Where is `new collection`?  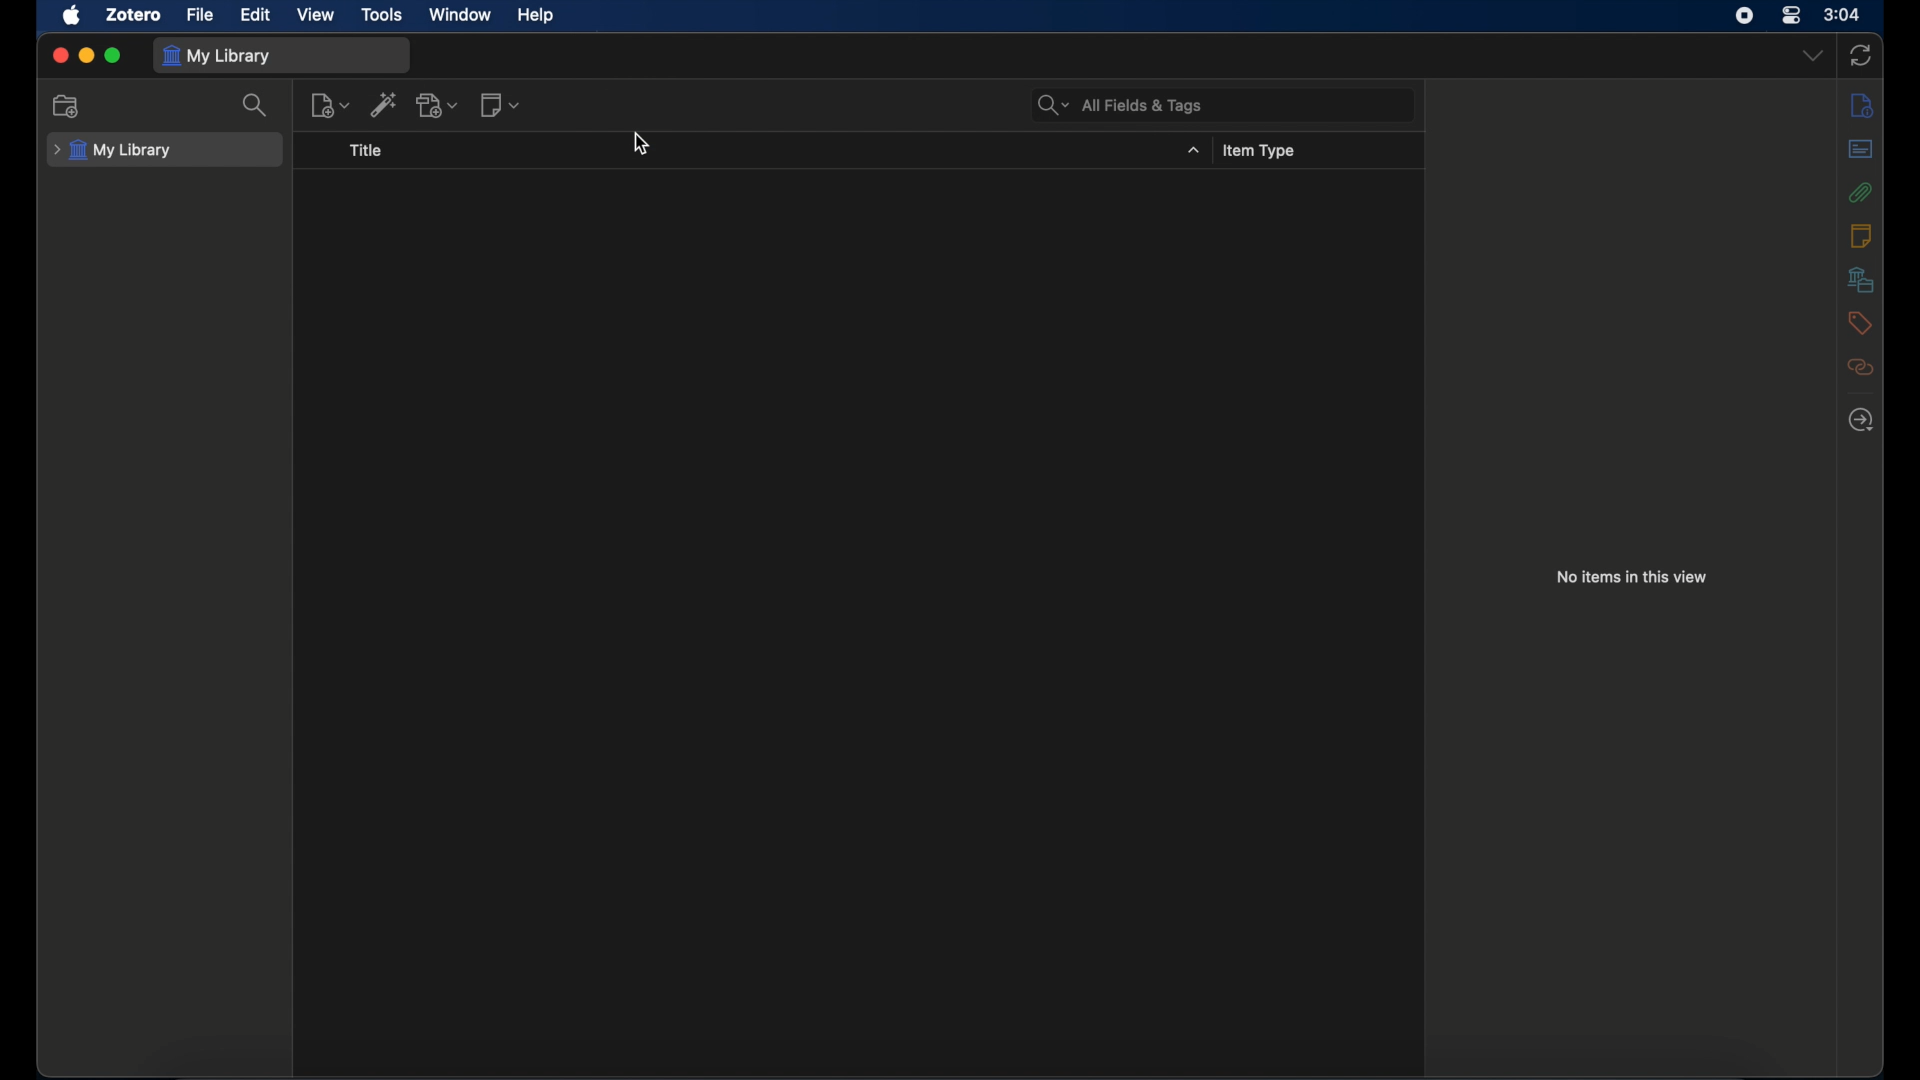
new collection is located at coordinates (67, 106).